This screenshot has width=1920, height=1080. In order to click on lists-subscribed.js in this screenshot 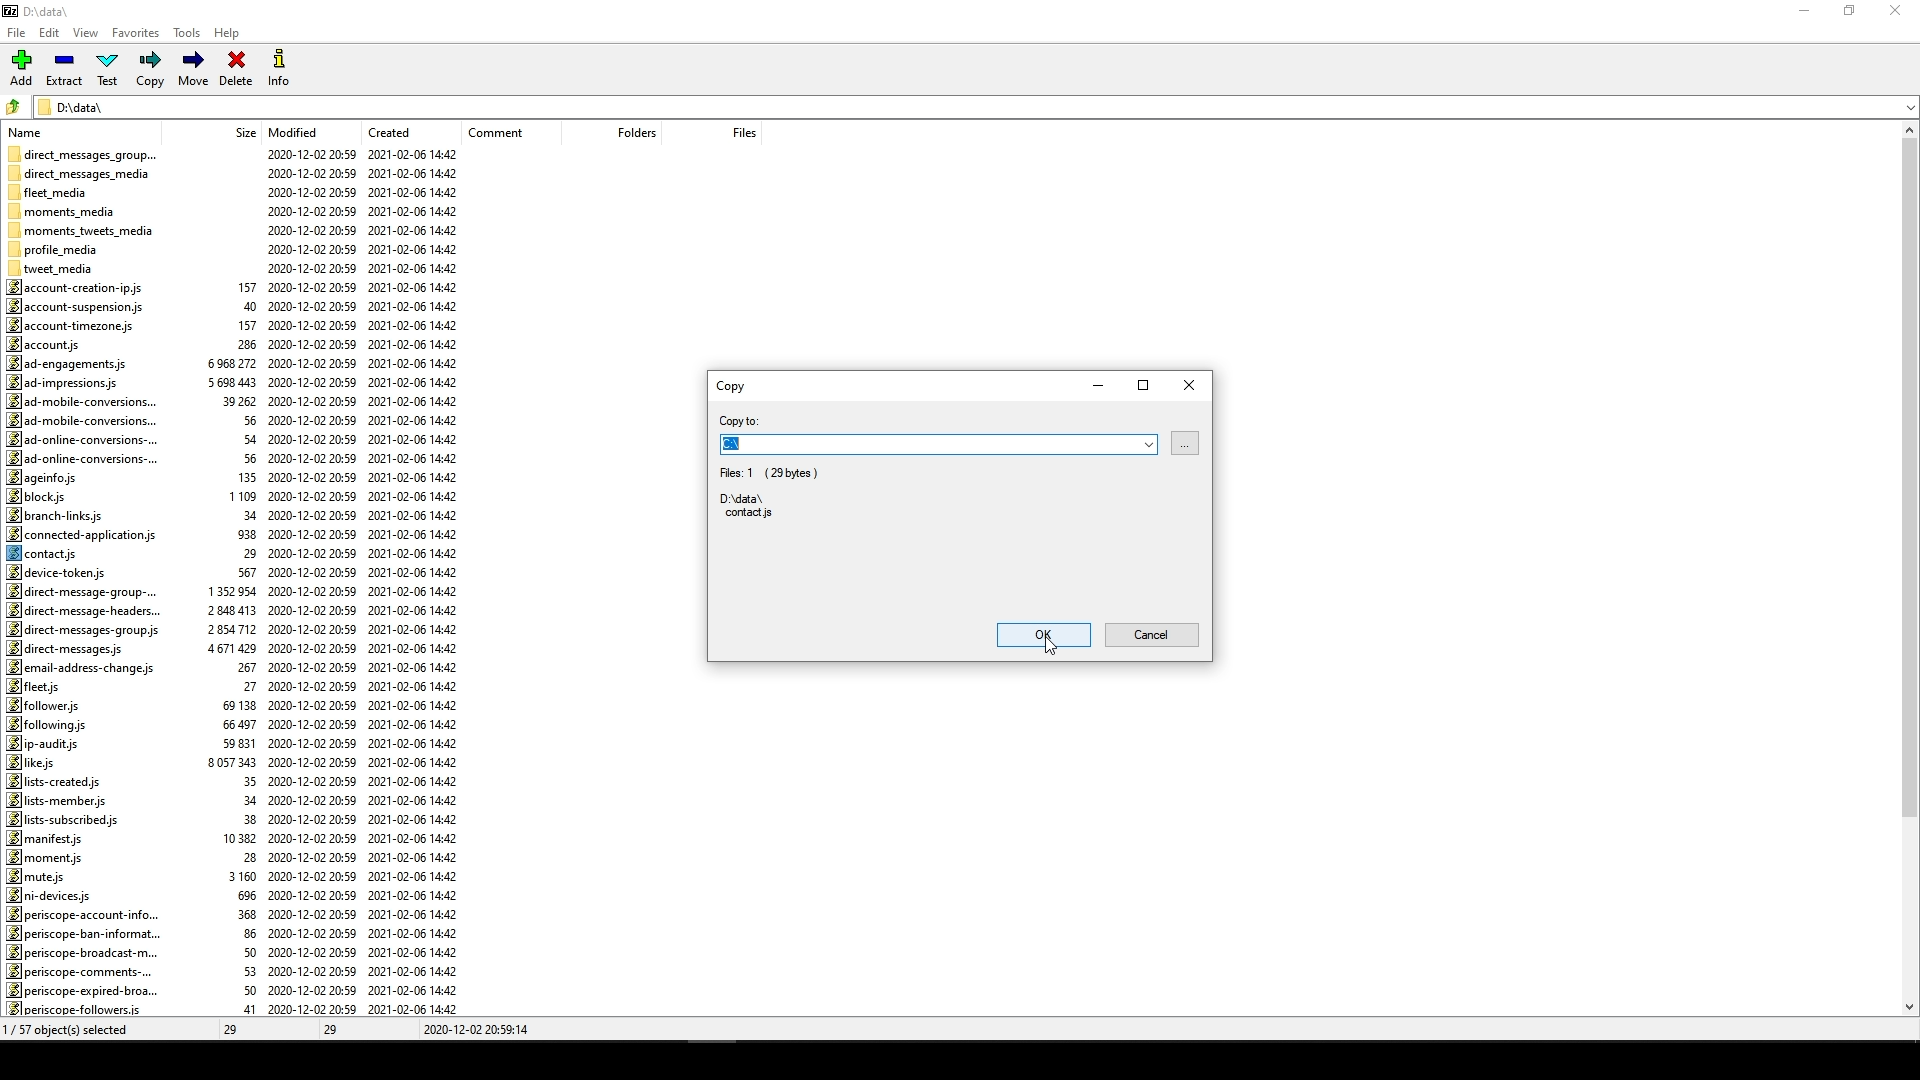, I will do `click(67, 819)`.